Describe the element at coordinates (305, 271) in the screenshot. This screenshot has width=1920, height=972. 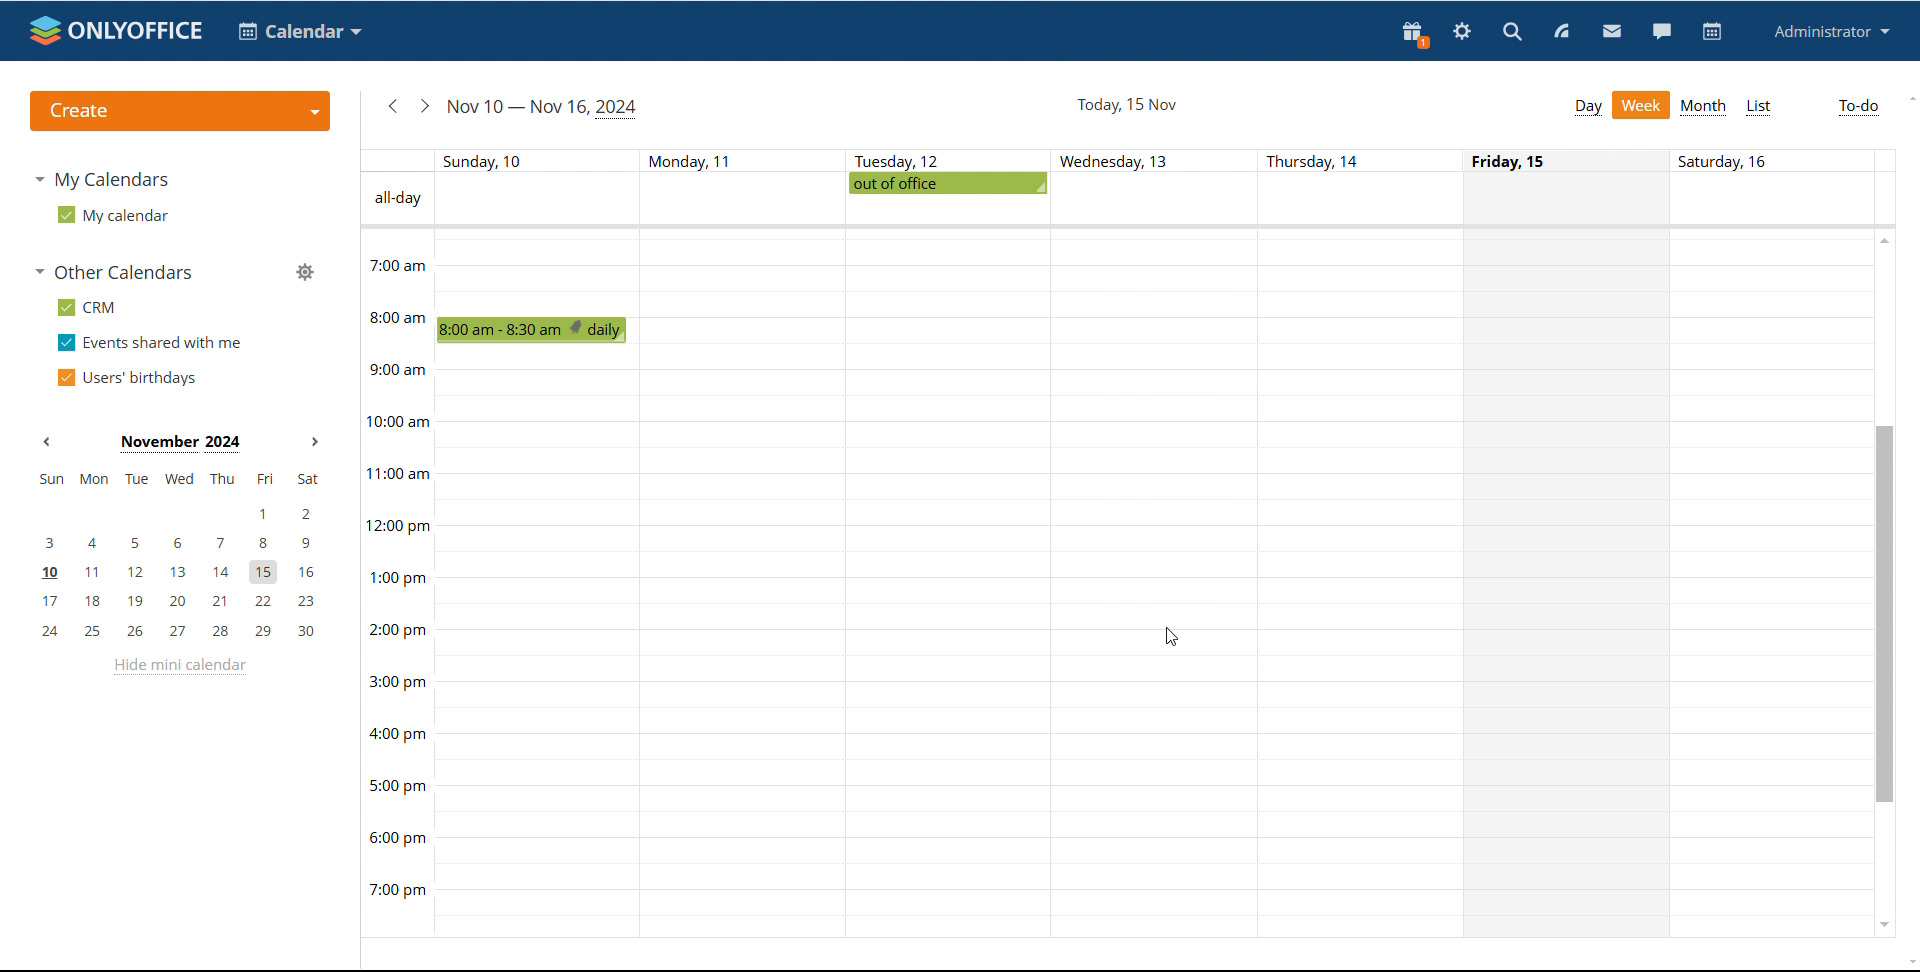
I see `manage` at that location.